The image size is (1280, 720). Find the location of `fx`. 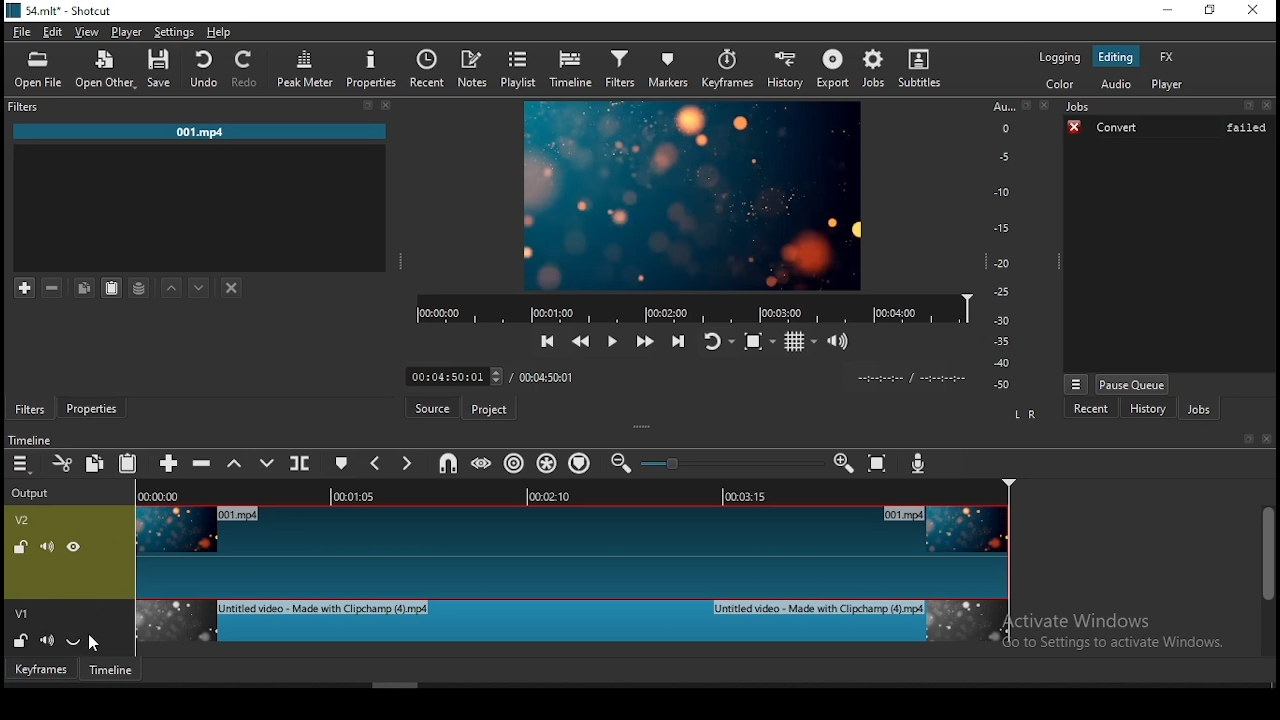

fx is located at coordinates (1167, 56).